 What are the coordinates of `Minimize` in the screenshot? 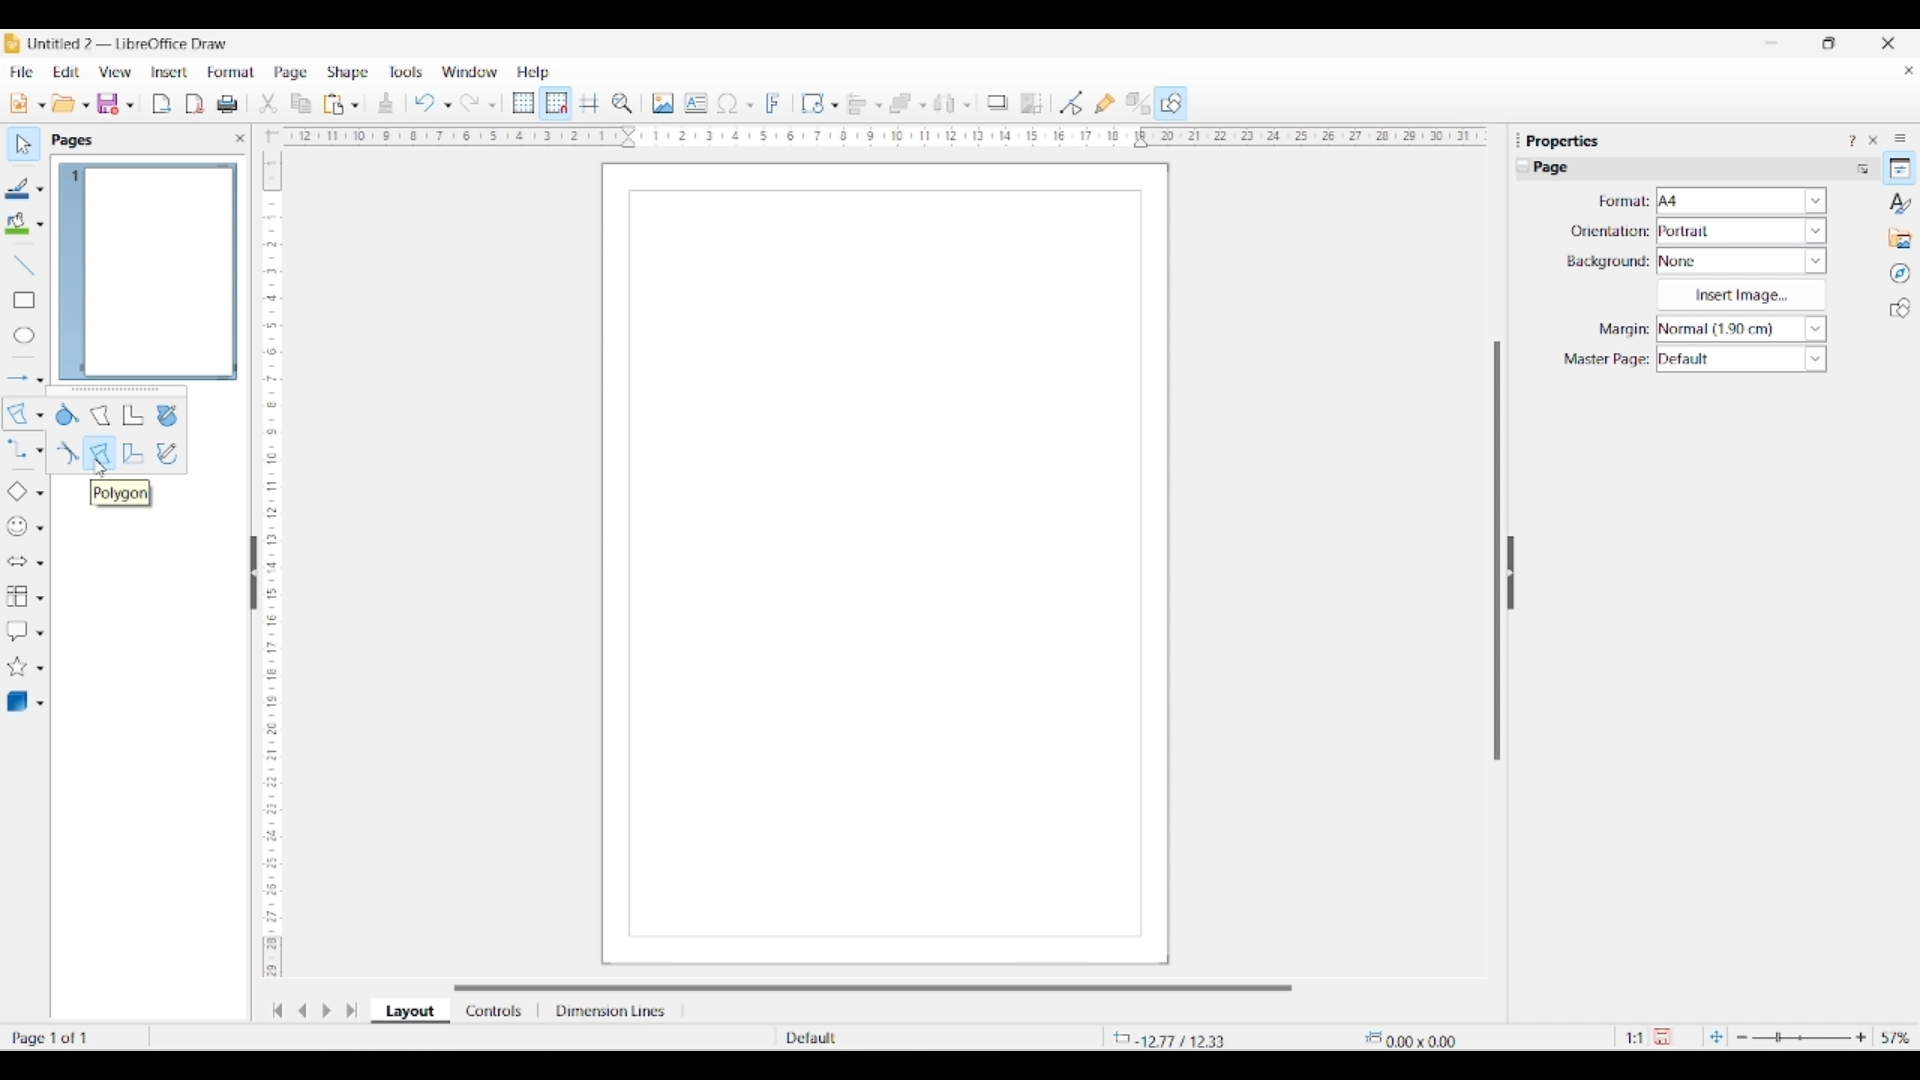 It's located at (1772, 43).